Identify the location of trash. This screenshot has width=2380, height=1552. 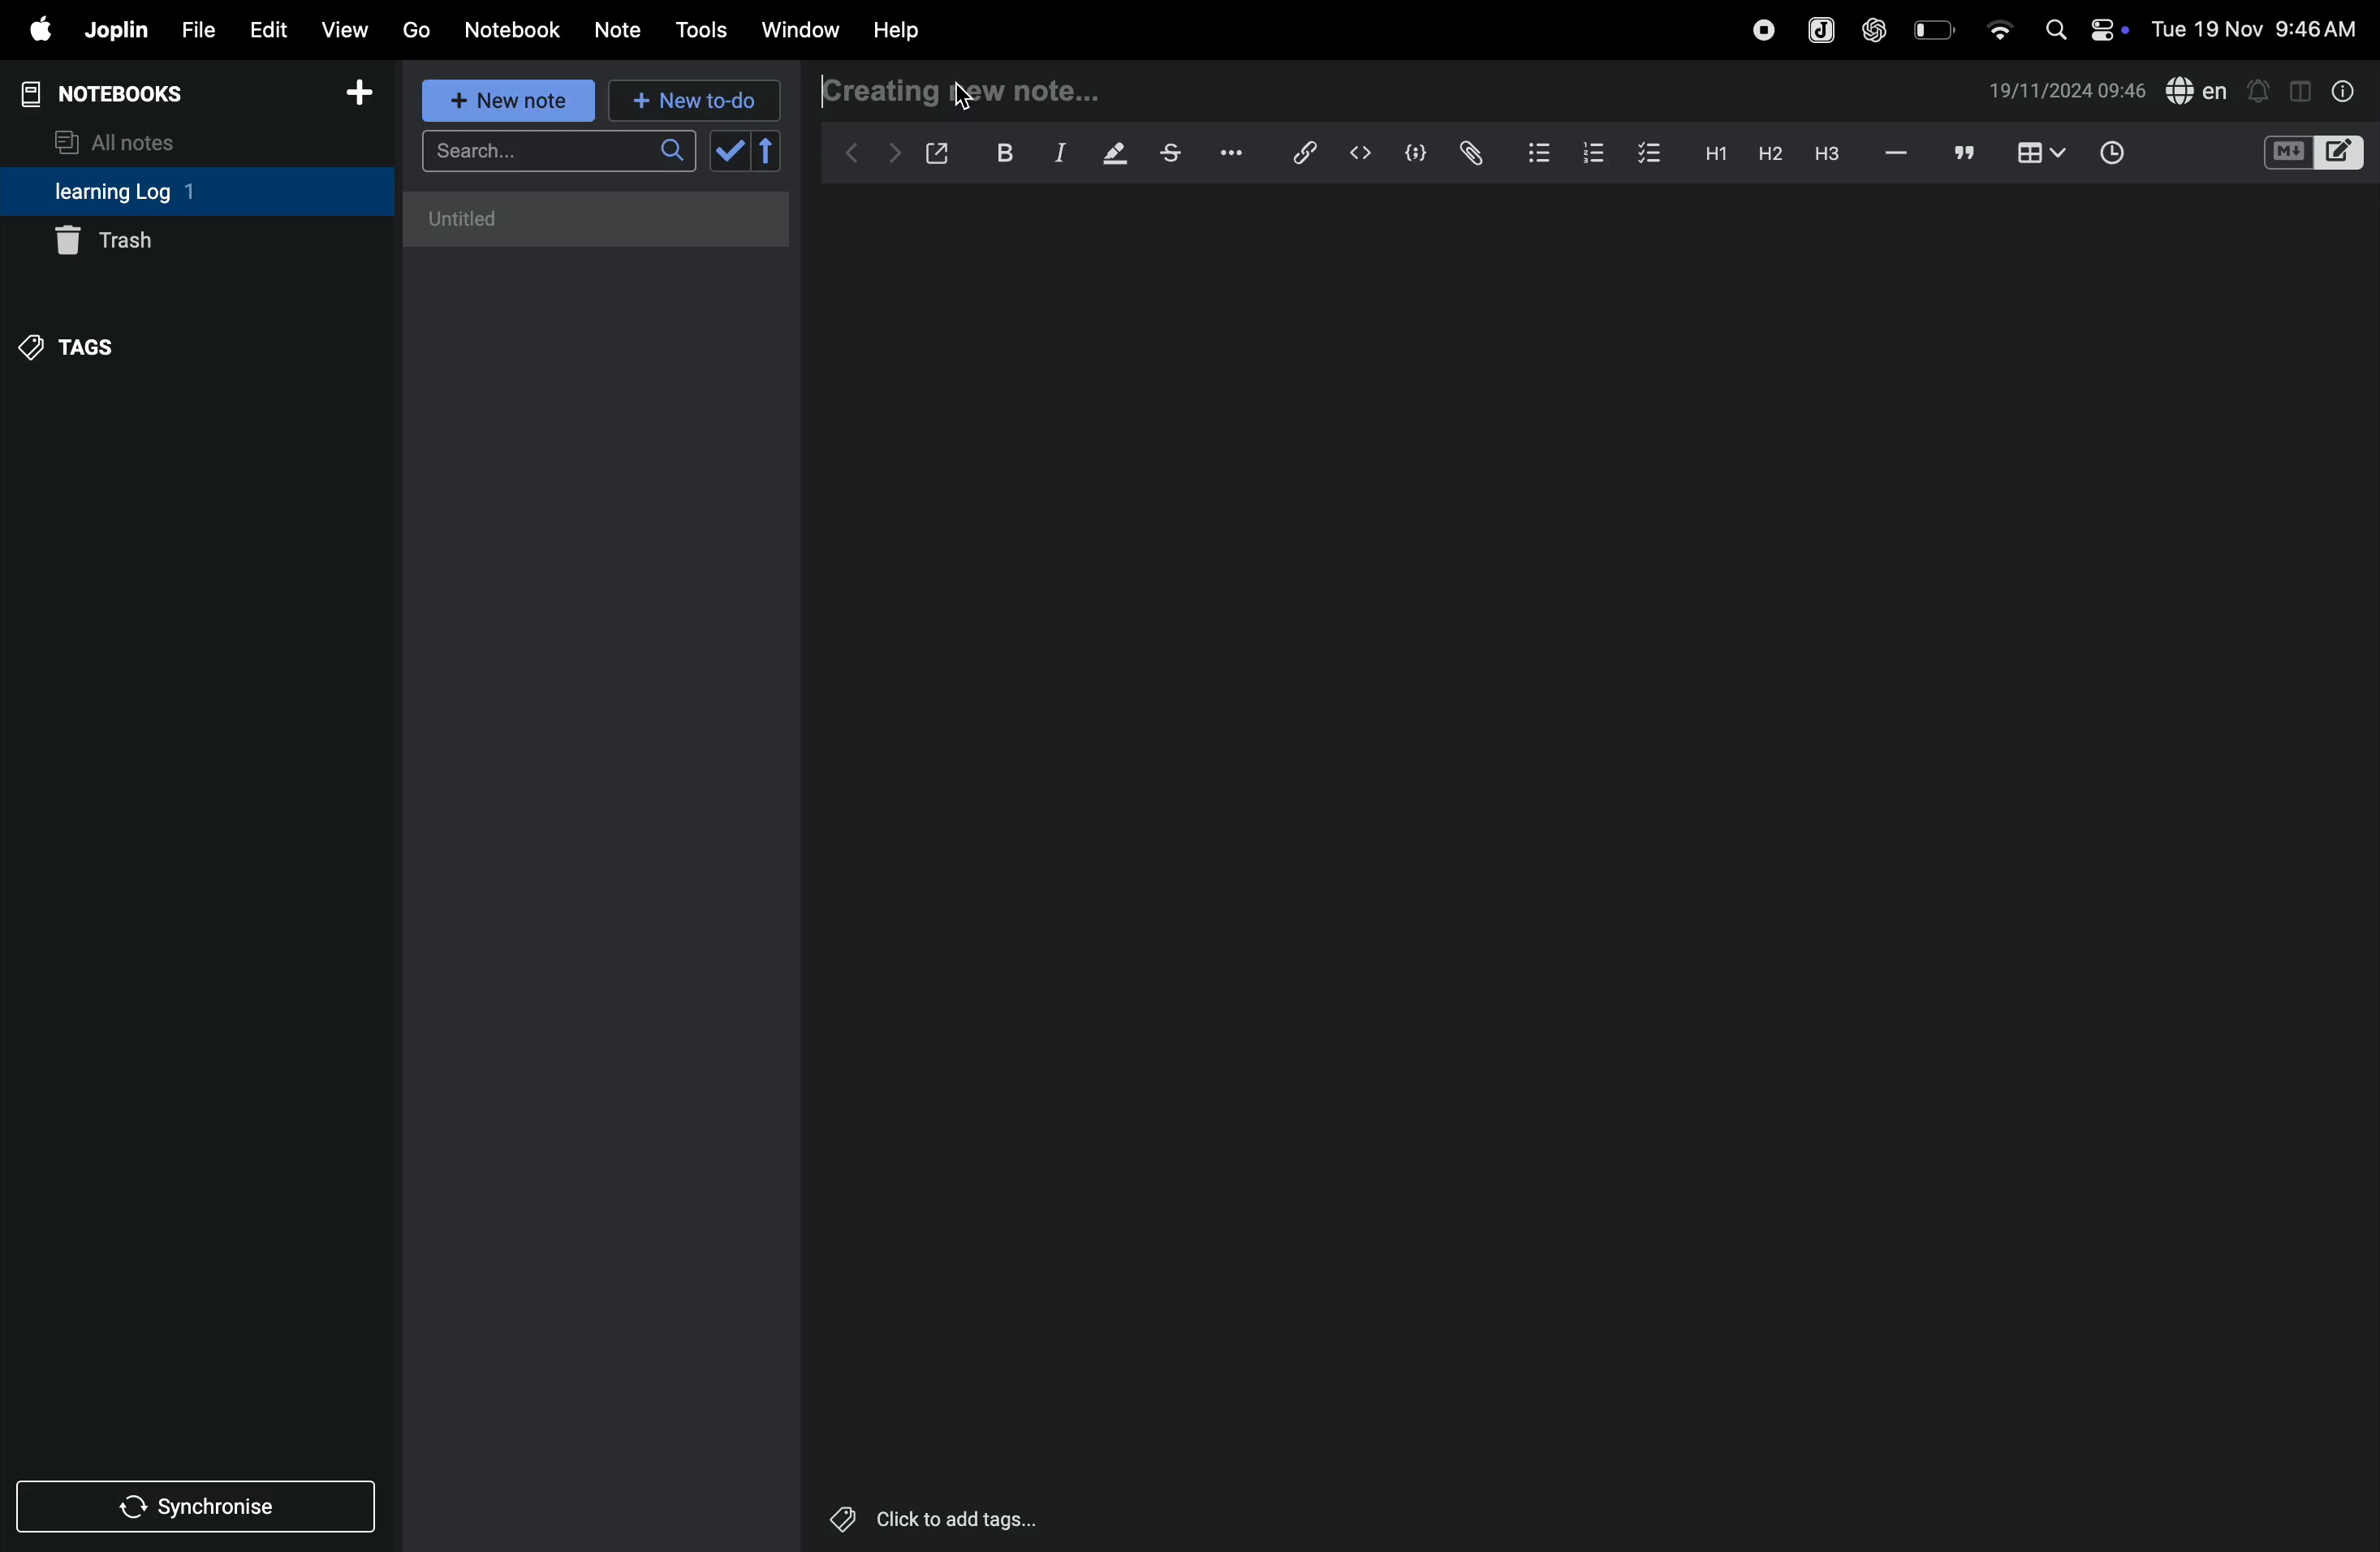
(196, 239).